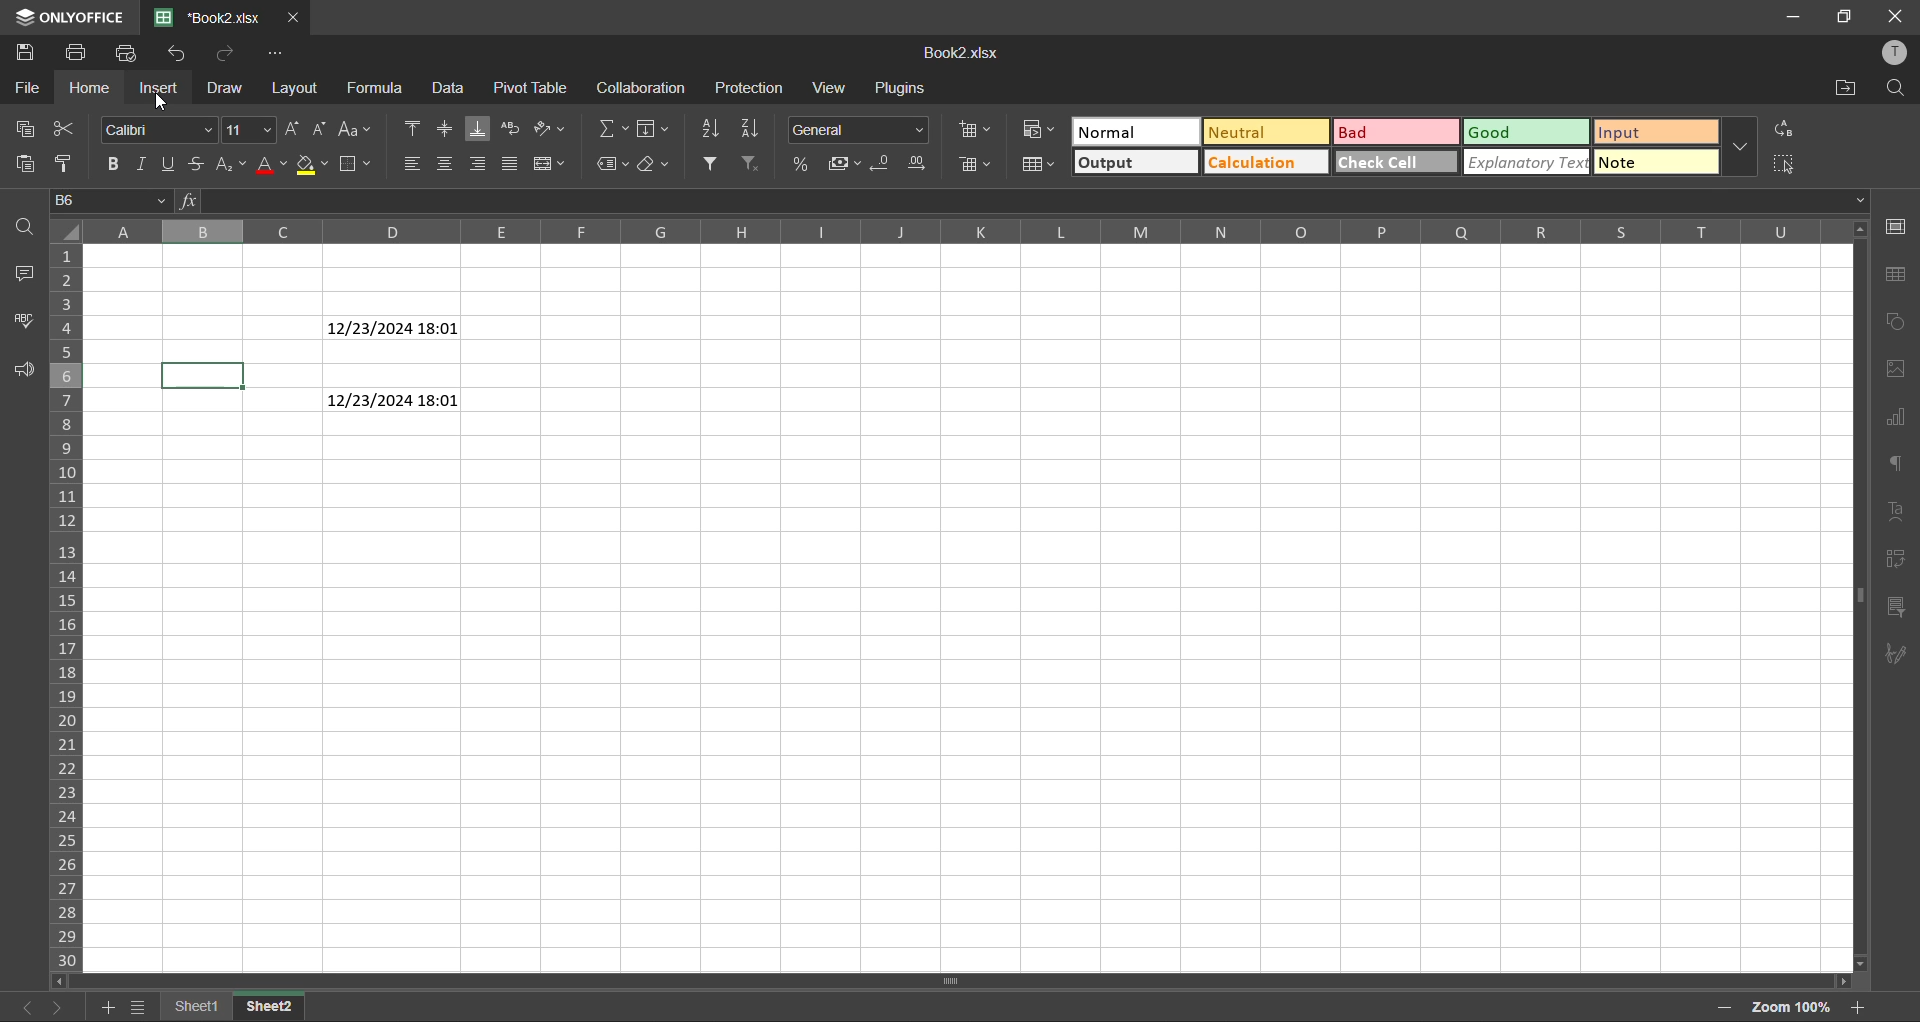 The width and height of the screenshot is (1920, 1022). I want to click on find, so click(1895, 88).